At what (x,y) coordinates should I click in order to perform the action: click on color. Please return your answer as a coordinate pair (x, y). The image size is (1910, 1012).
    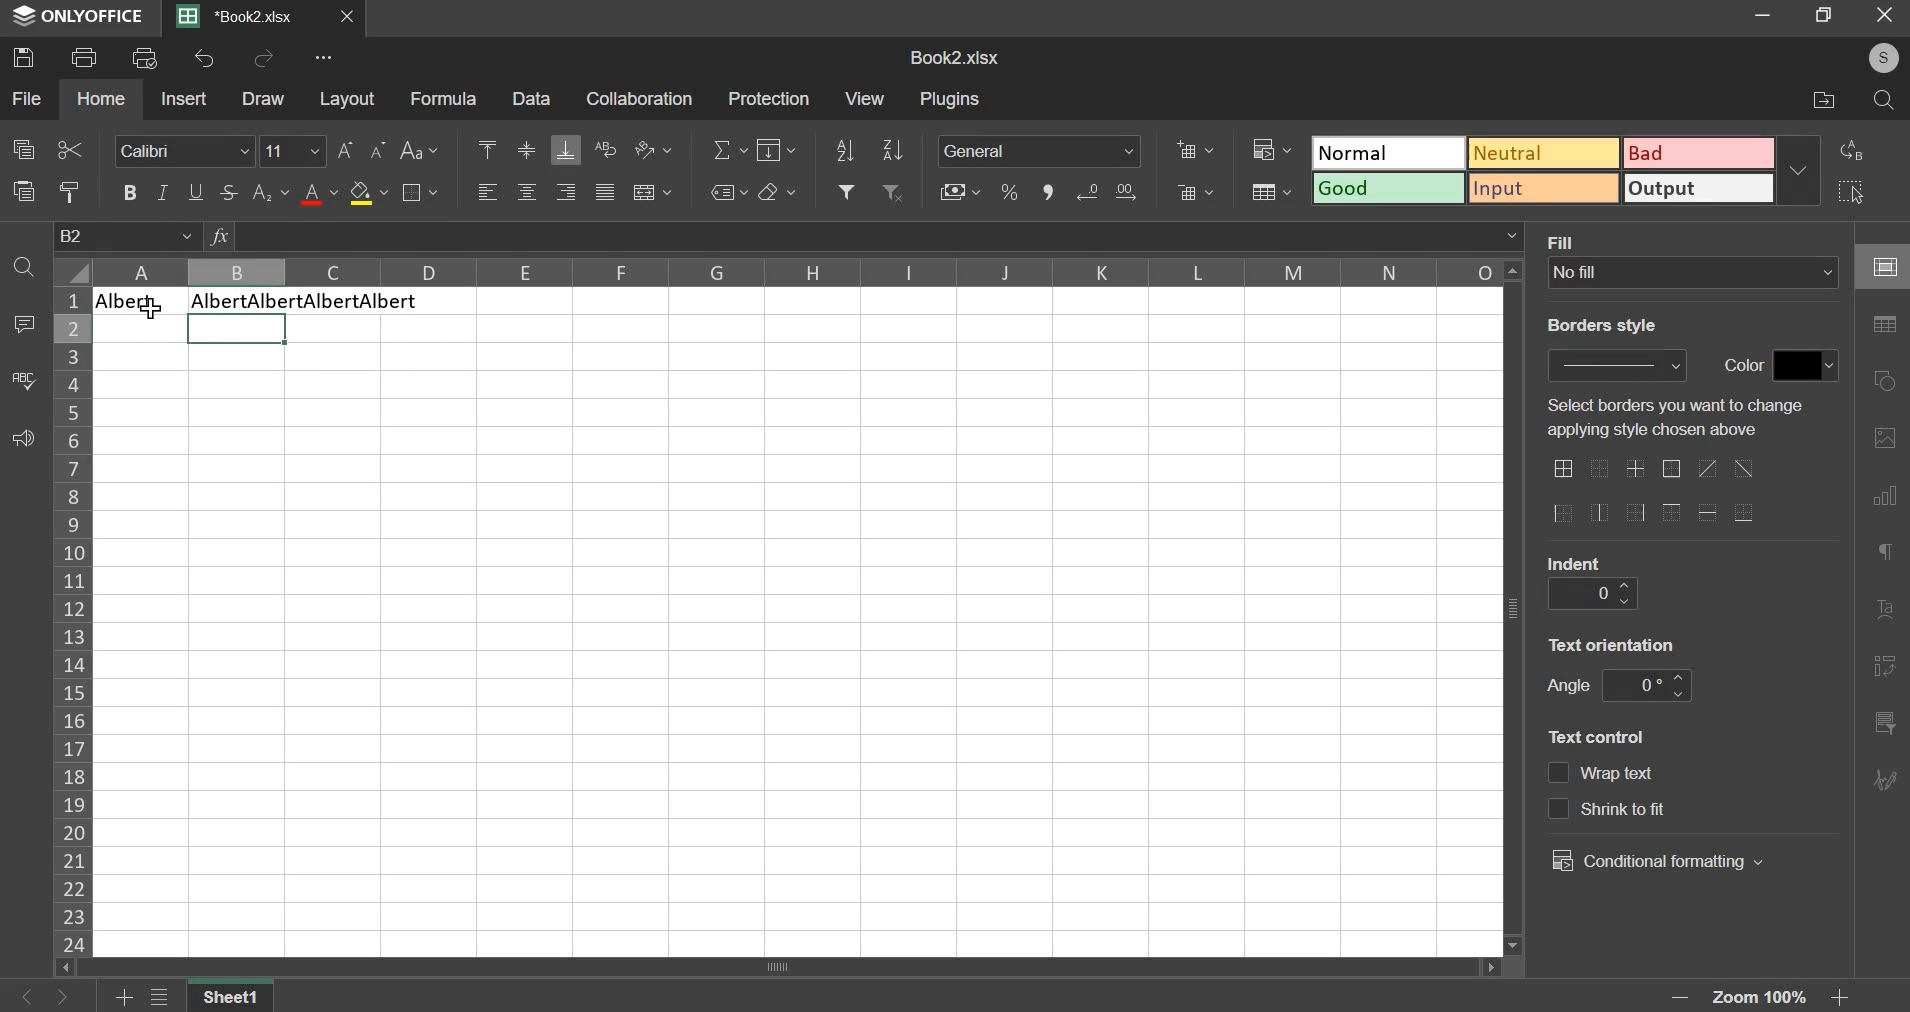
    Looking at the image, I should click on (1809, 365).